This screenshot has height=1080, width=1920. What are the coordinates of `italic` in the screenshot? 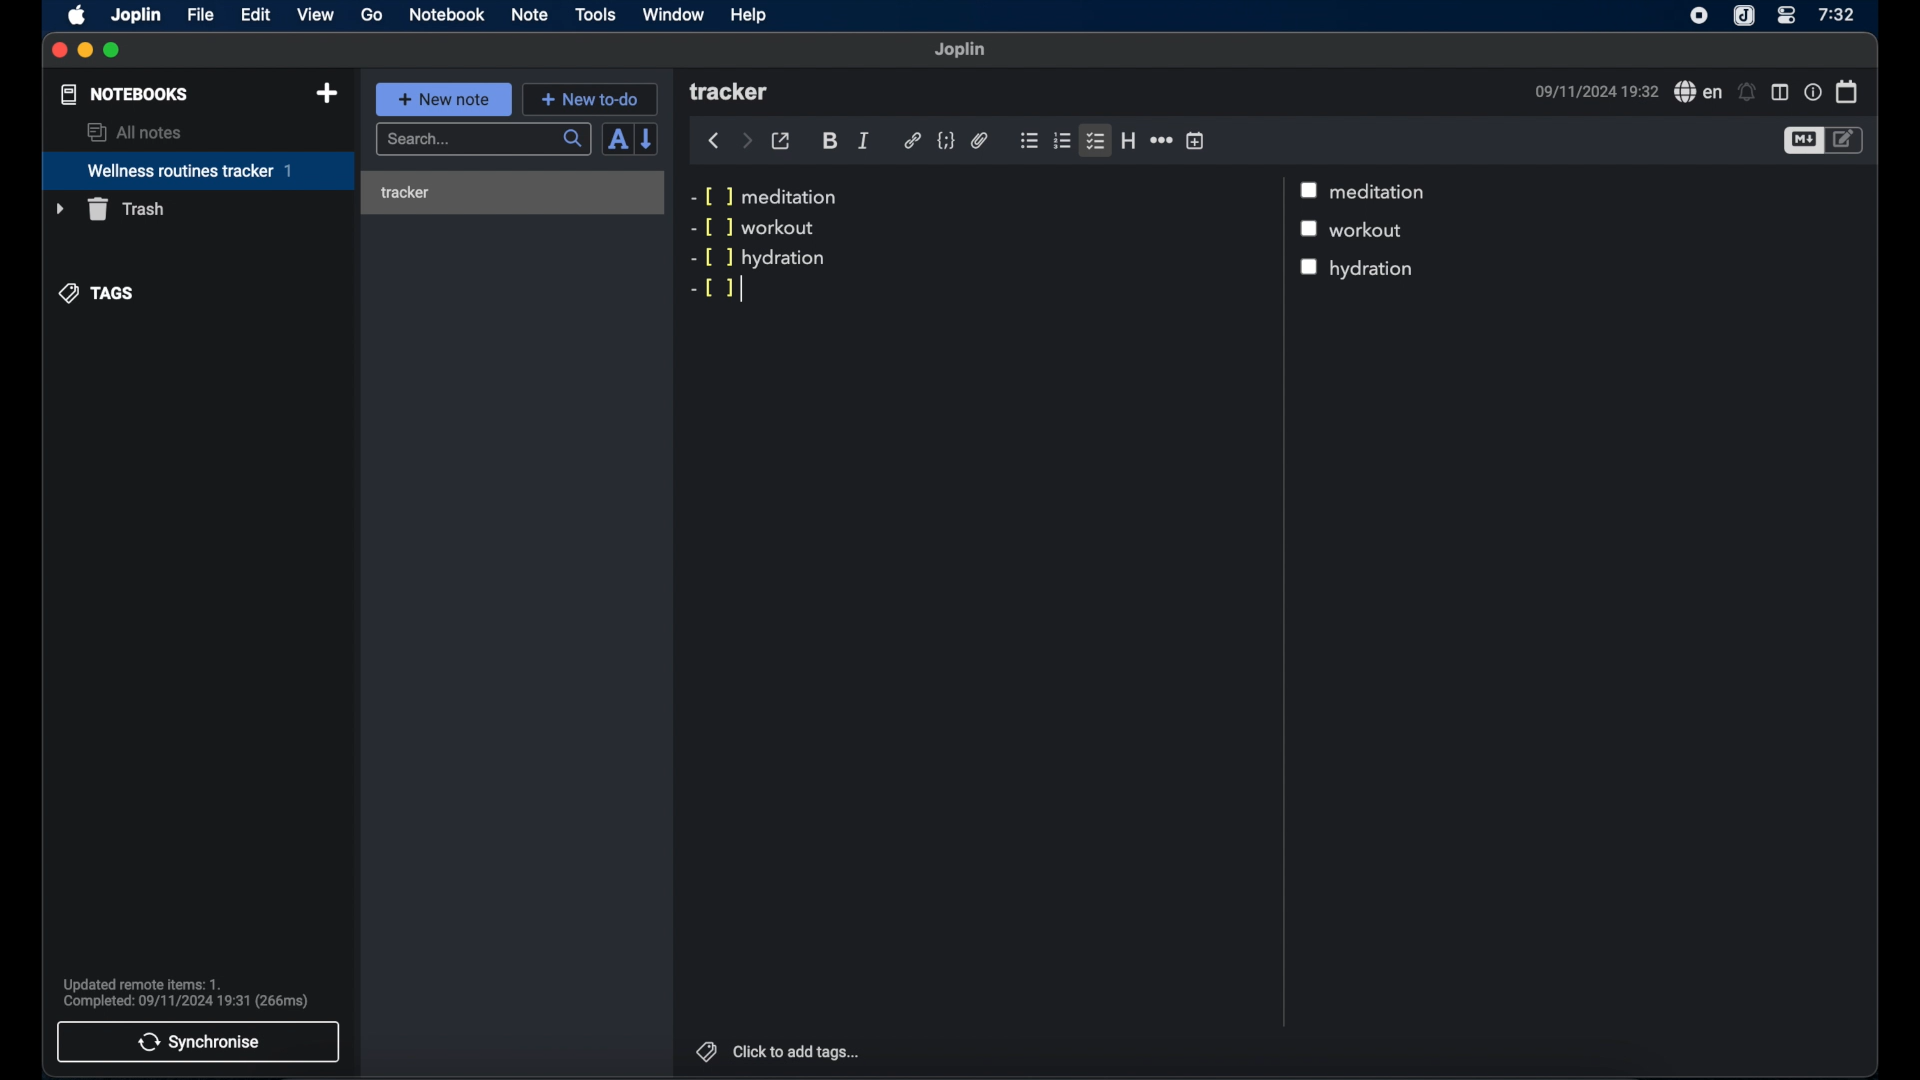 It's located at (864, 141).